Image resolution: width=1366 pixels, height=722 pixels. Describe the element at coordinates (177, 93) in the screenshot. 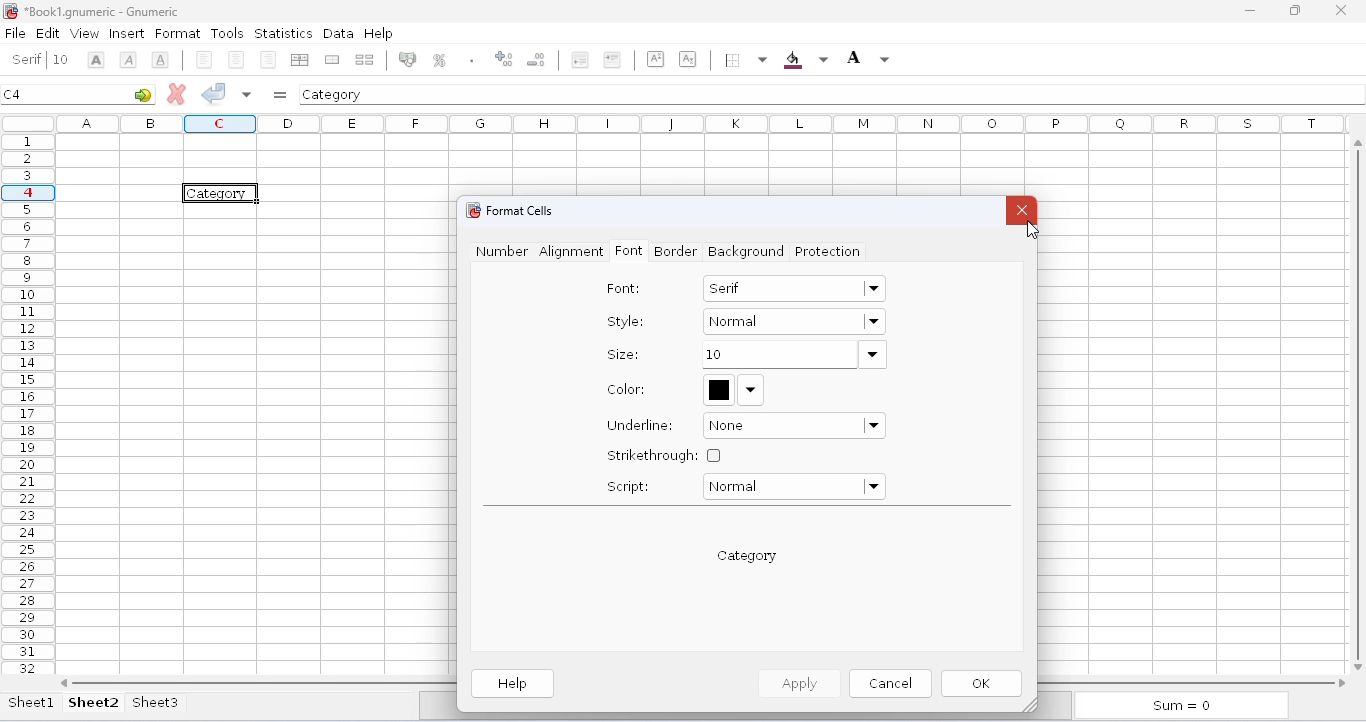

I see `cancel change` at that location.